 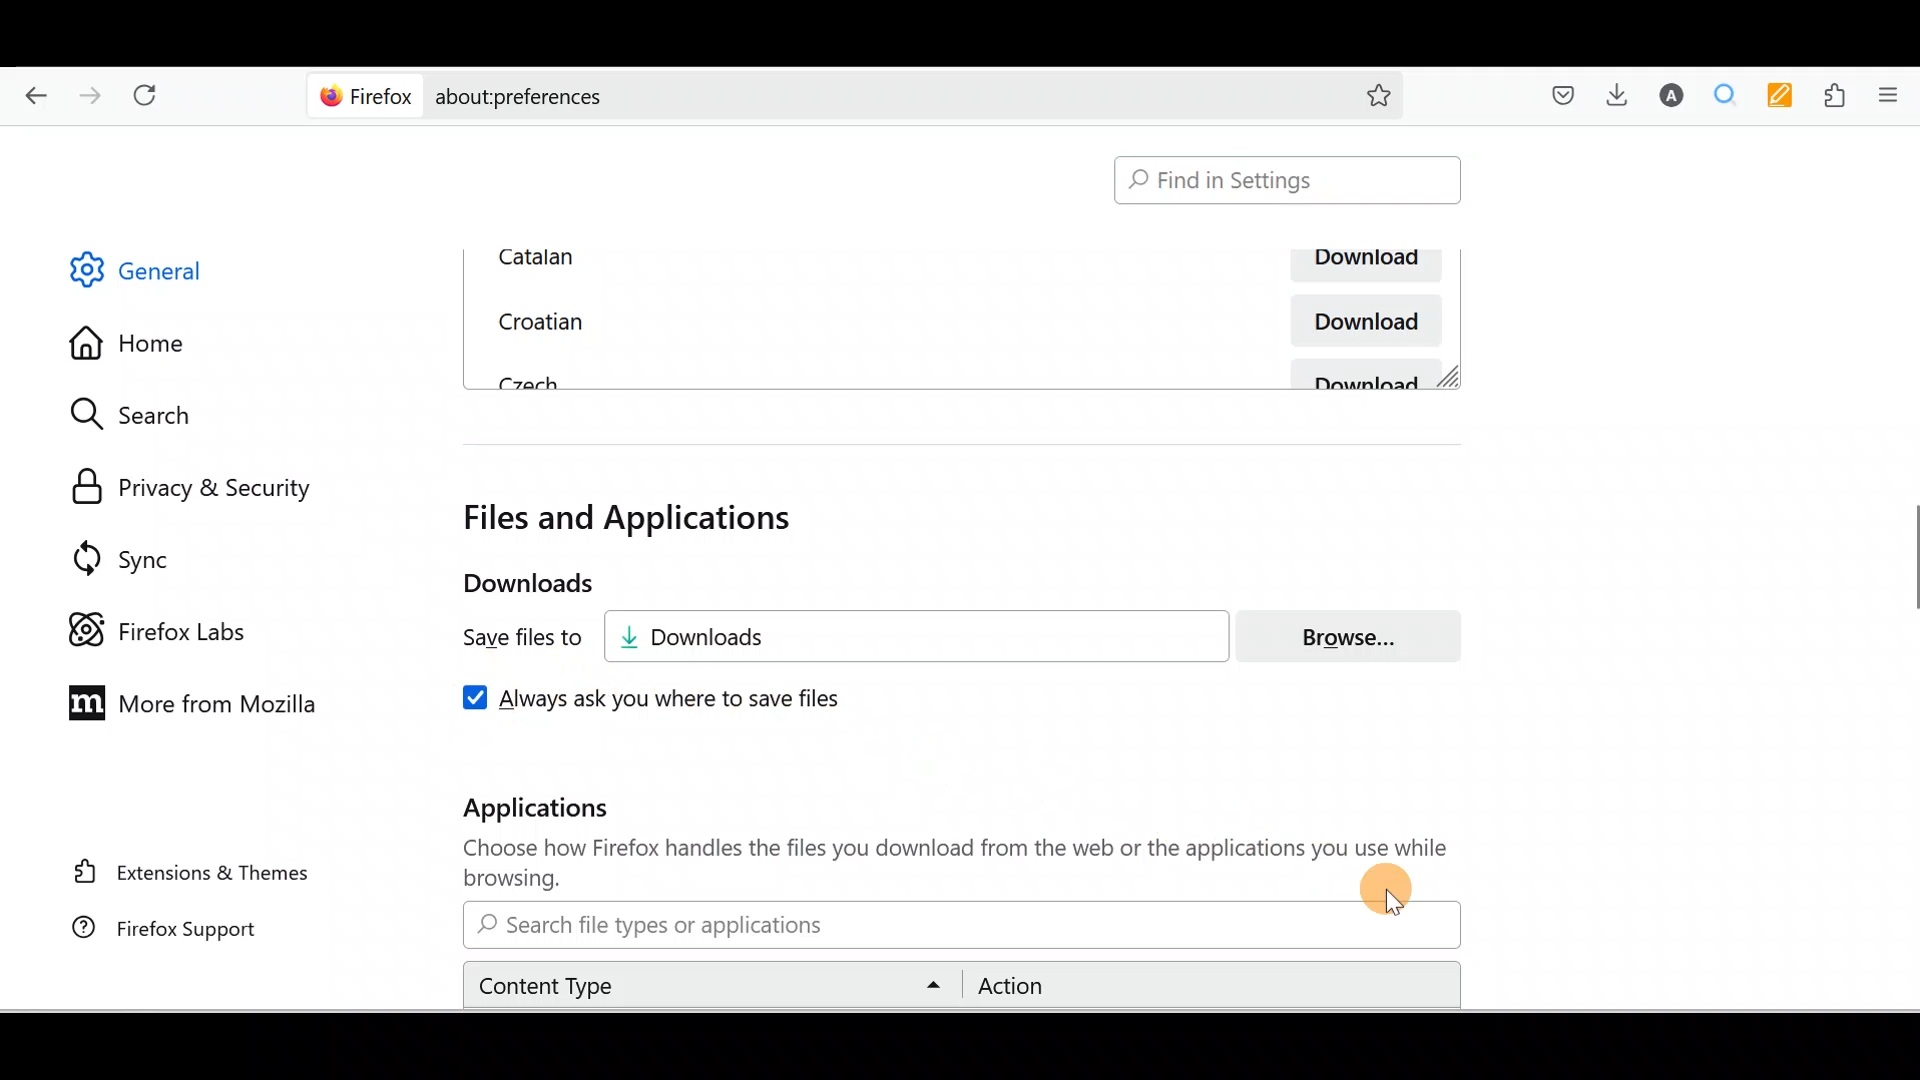 What do you see at coordinates (813, 96) in the screenshot?
I see `Search bar` at bounding box center [813, 96].